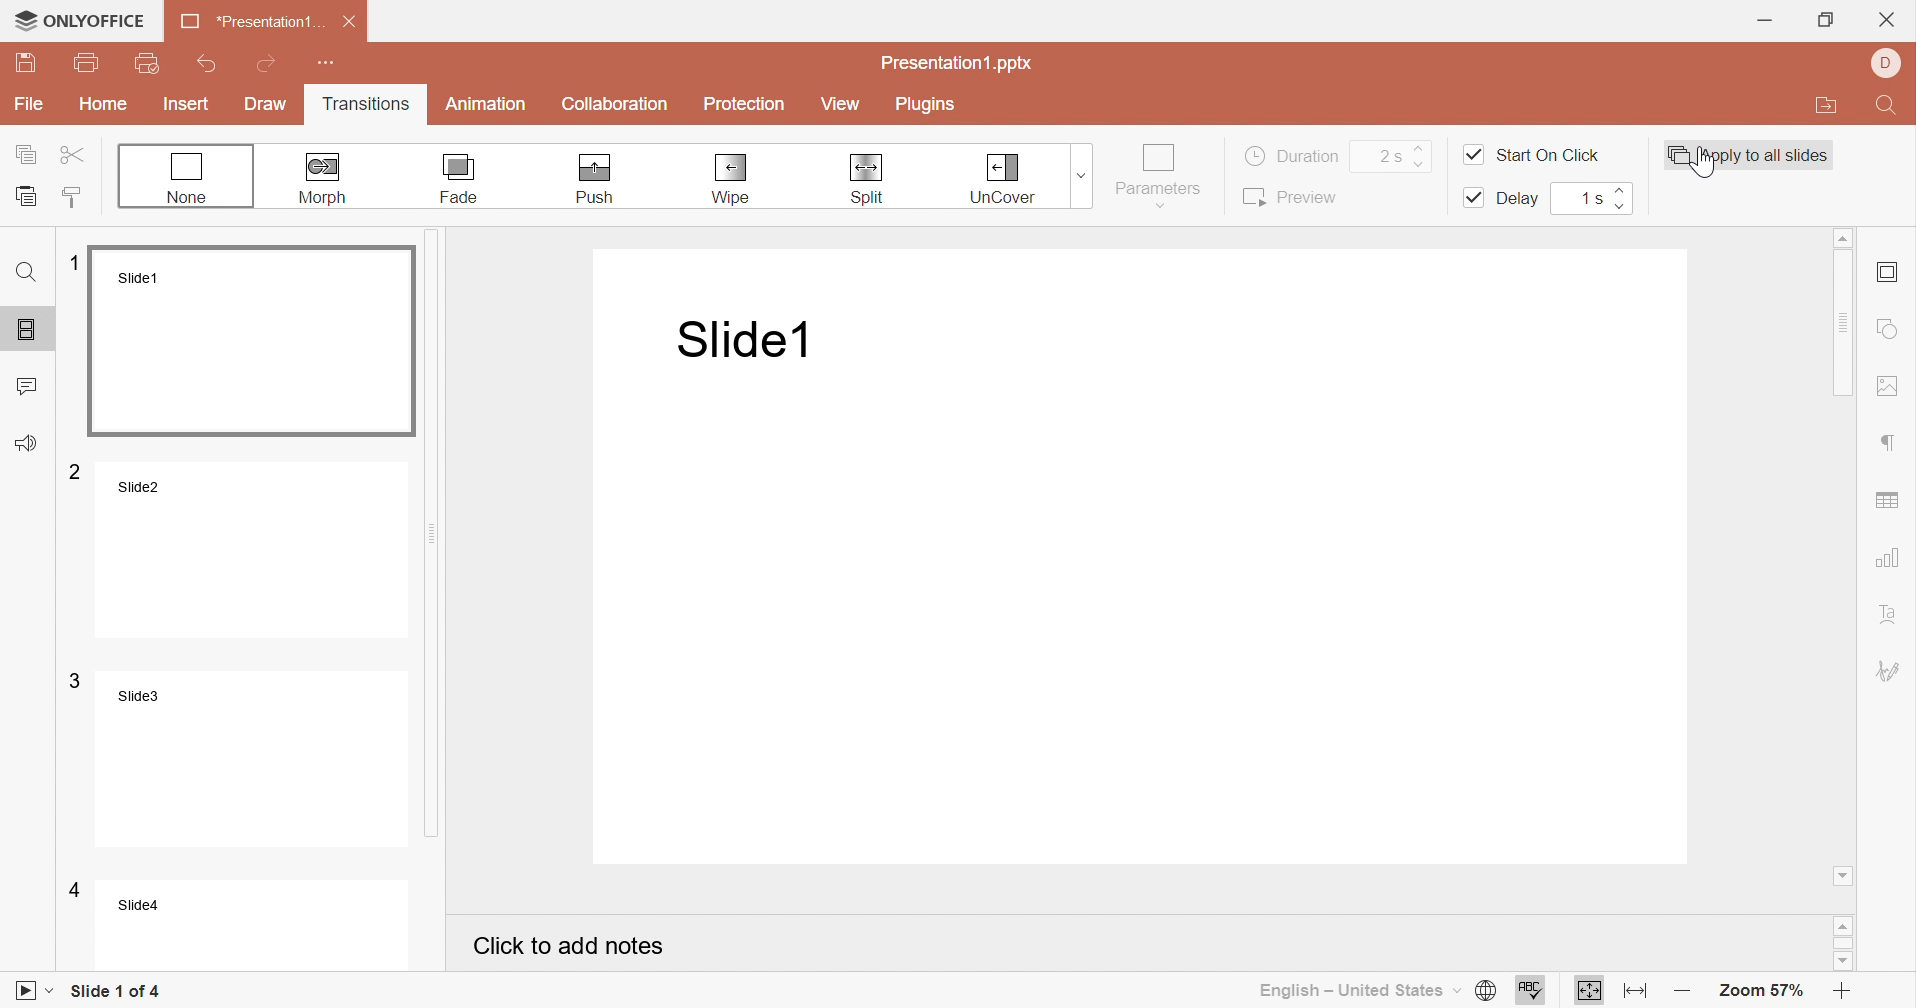 The image size is (1916, 1008). Describe the element at coordinates (1484, 992) in the screenshot. I see `Set document language` at that location.